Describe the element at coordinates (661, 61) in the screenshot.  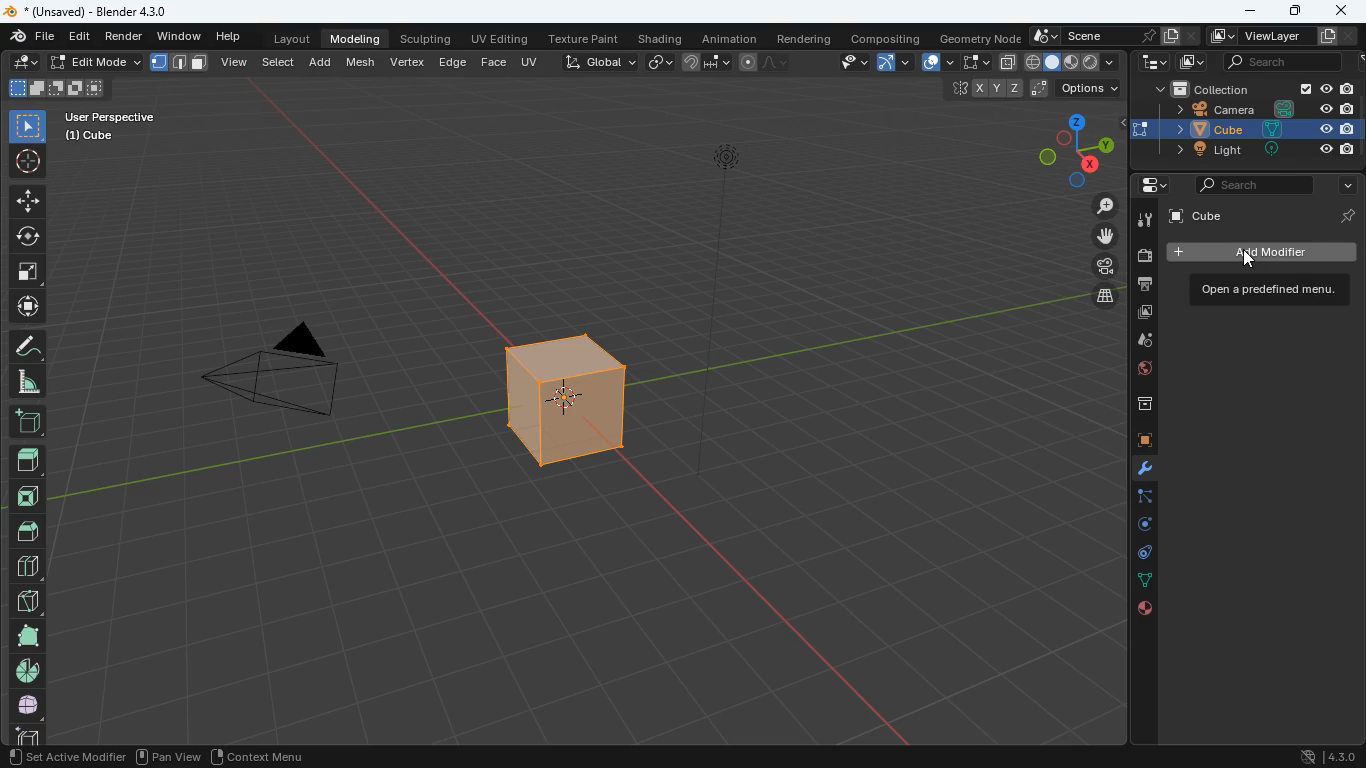
I see `link` at that location.